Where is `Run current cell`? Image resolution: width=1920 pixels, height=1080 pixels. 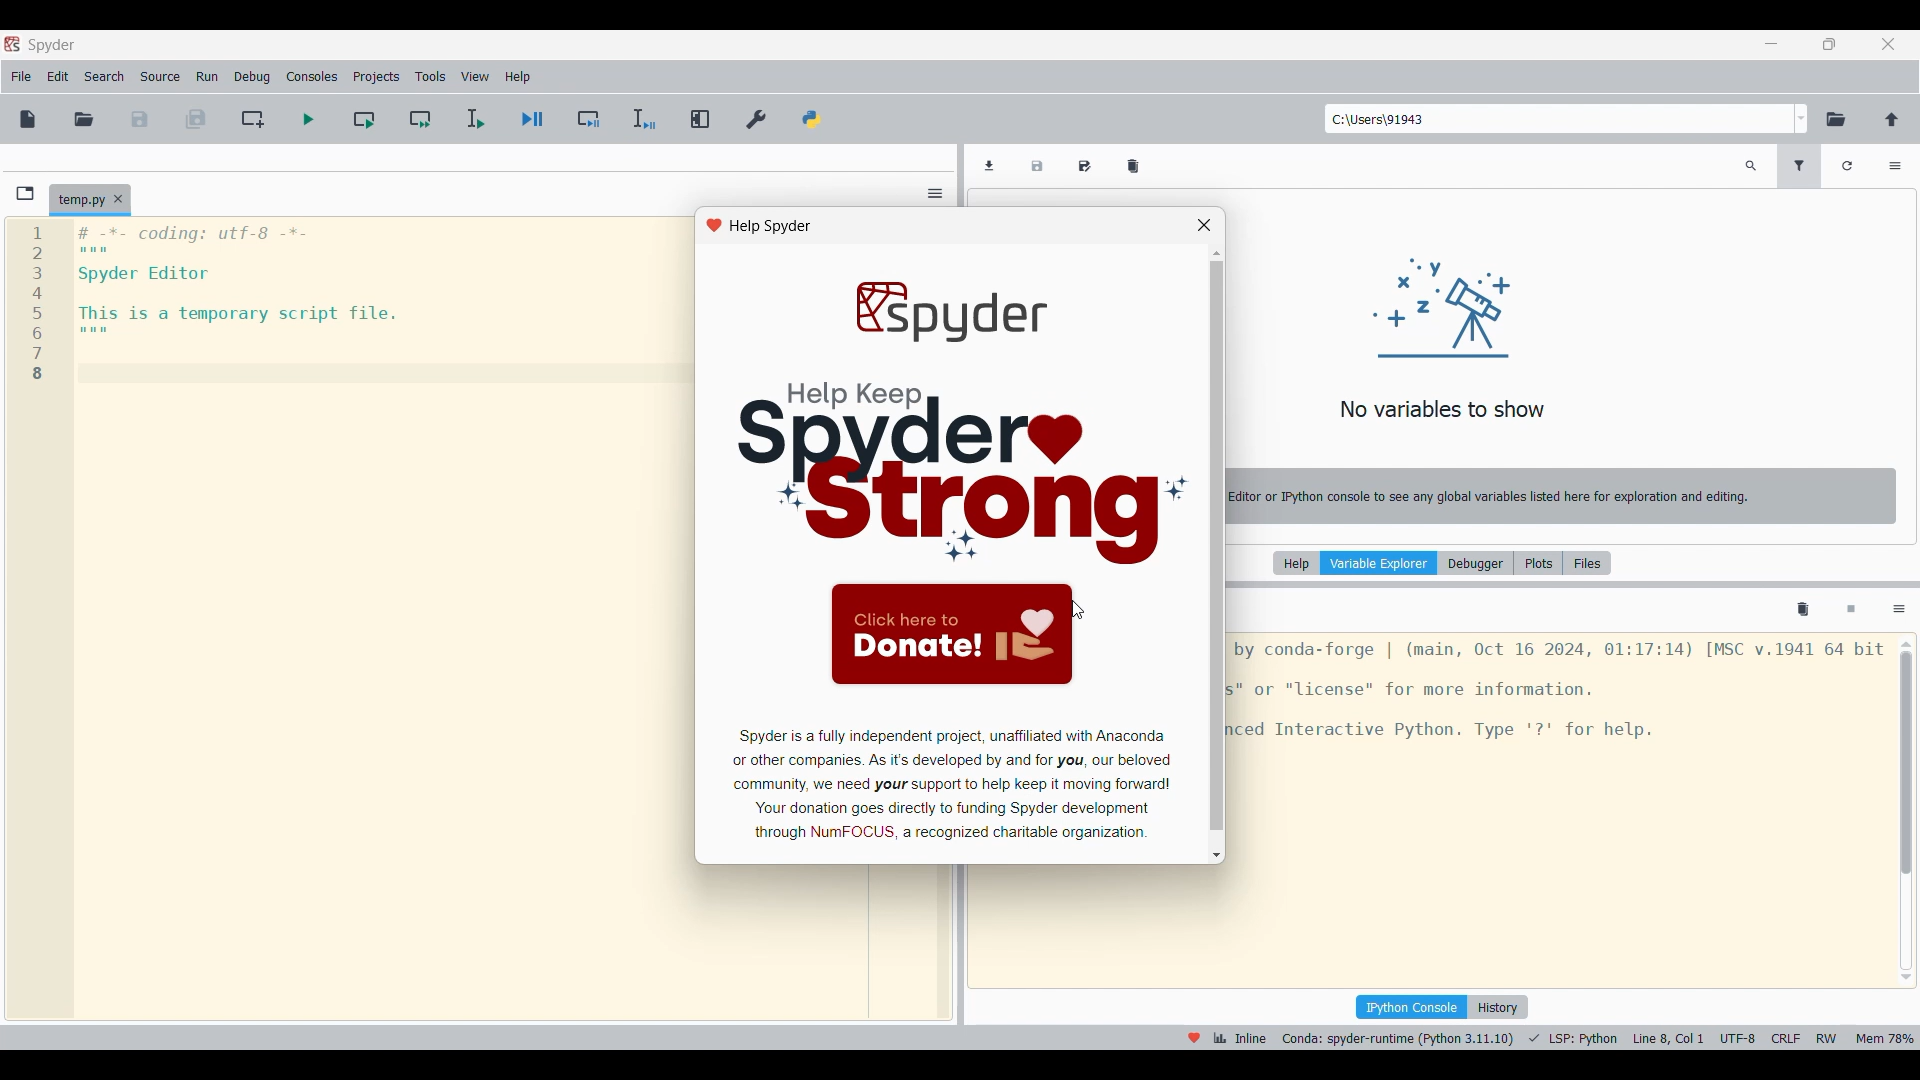 Run current cell is located at coordinates (363, 119).